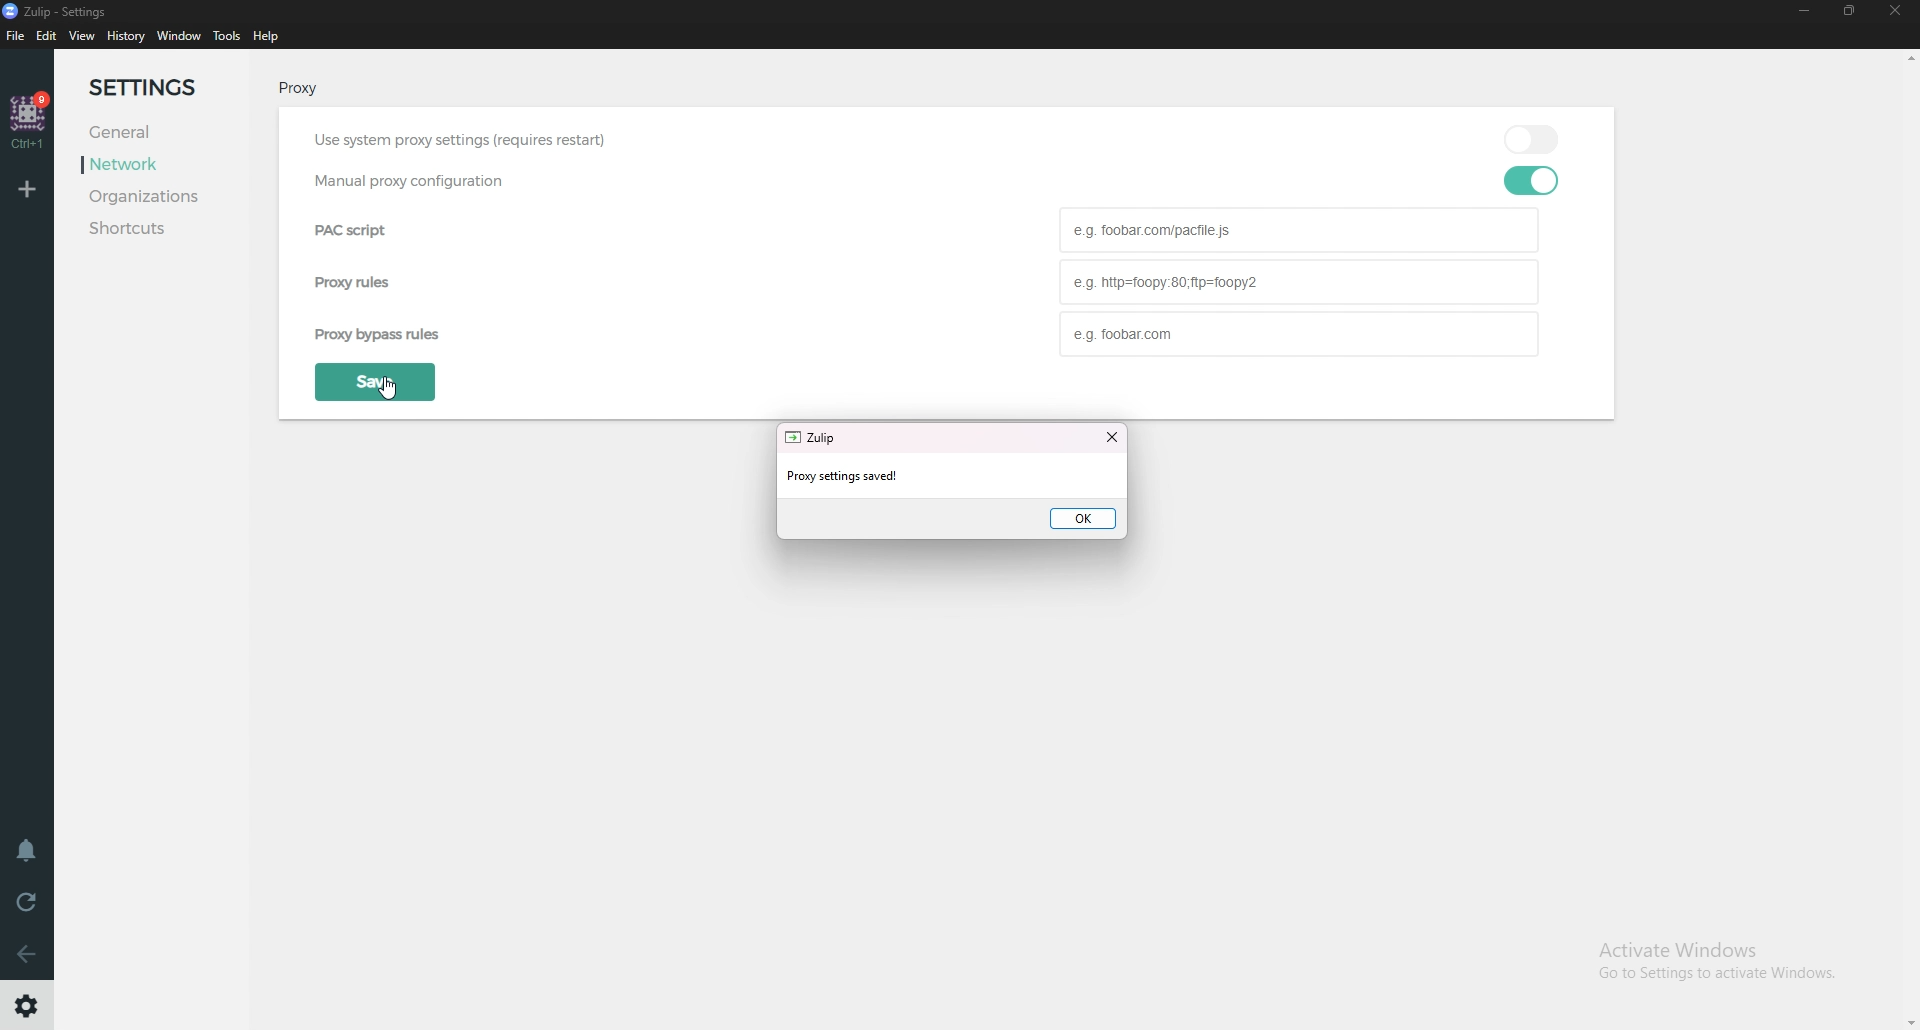  I want to click on pRoxy, so click(294, 91).